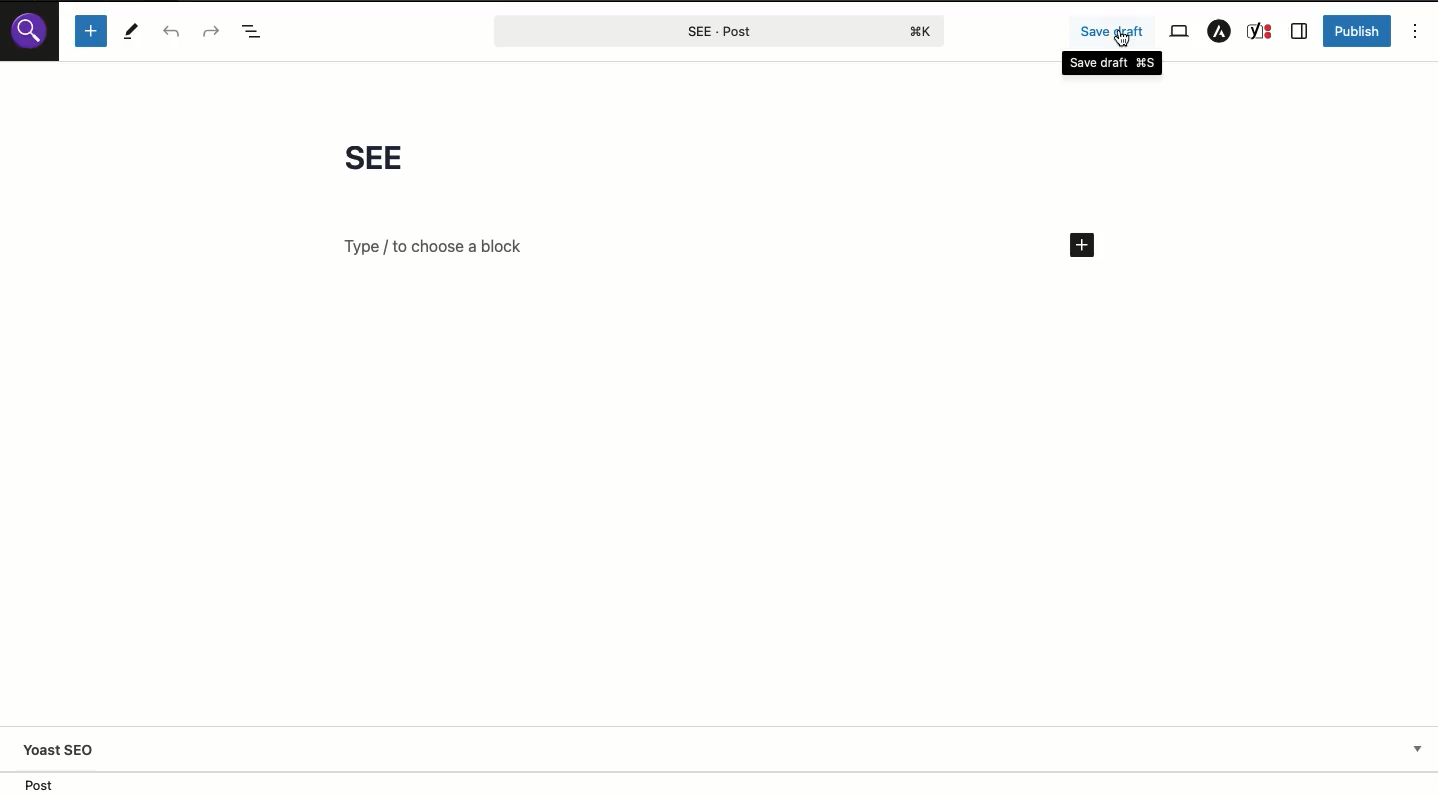 The width and height of the screenshot is (1438, 796). Describe the element at coordinates (211, 33) in the screenshot. I see `Redo` at that location.